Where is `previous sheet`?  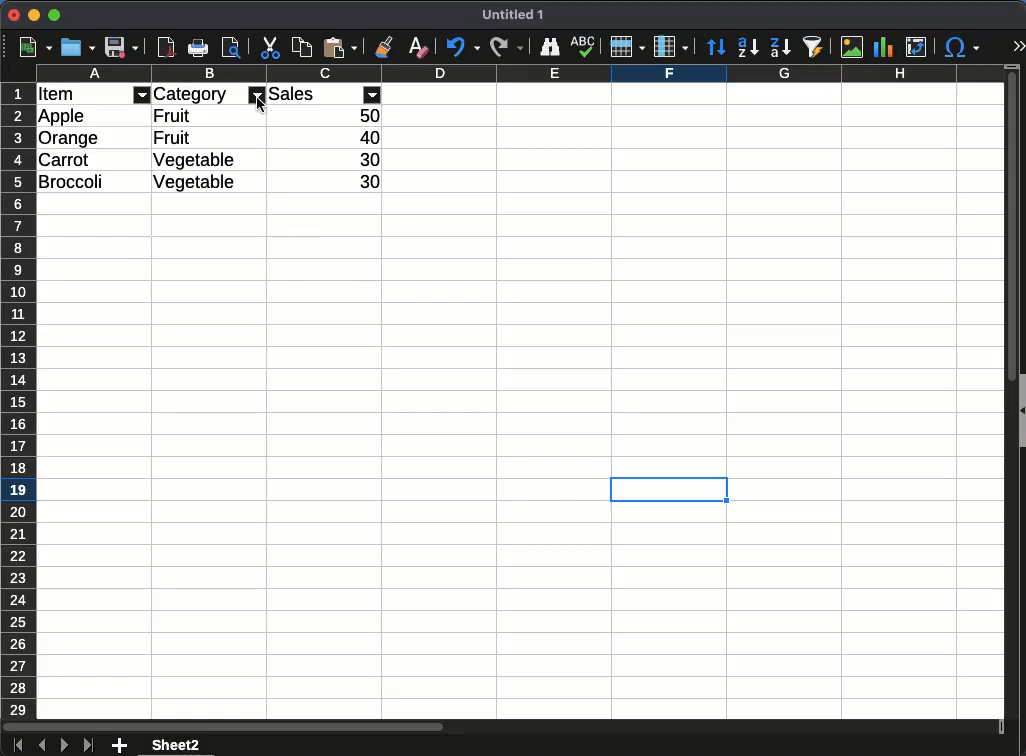 previous sheet is located at coordinates (42, 745).